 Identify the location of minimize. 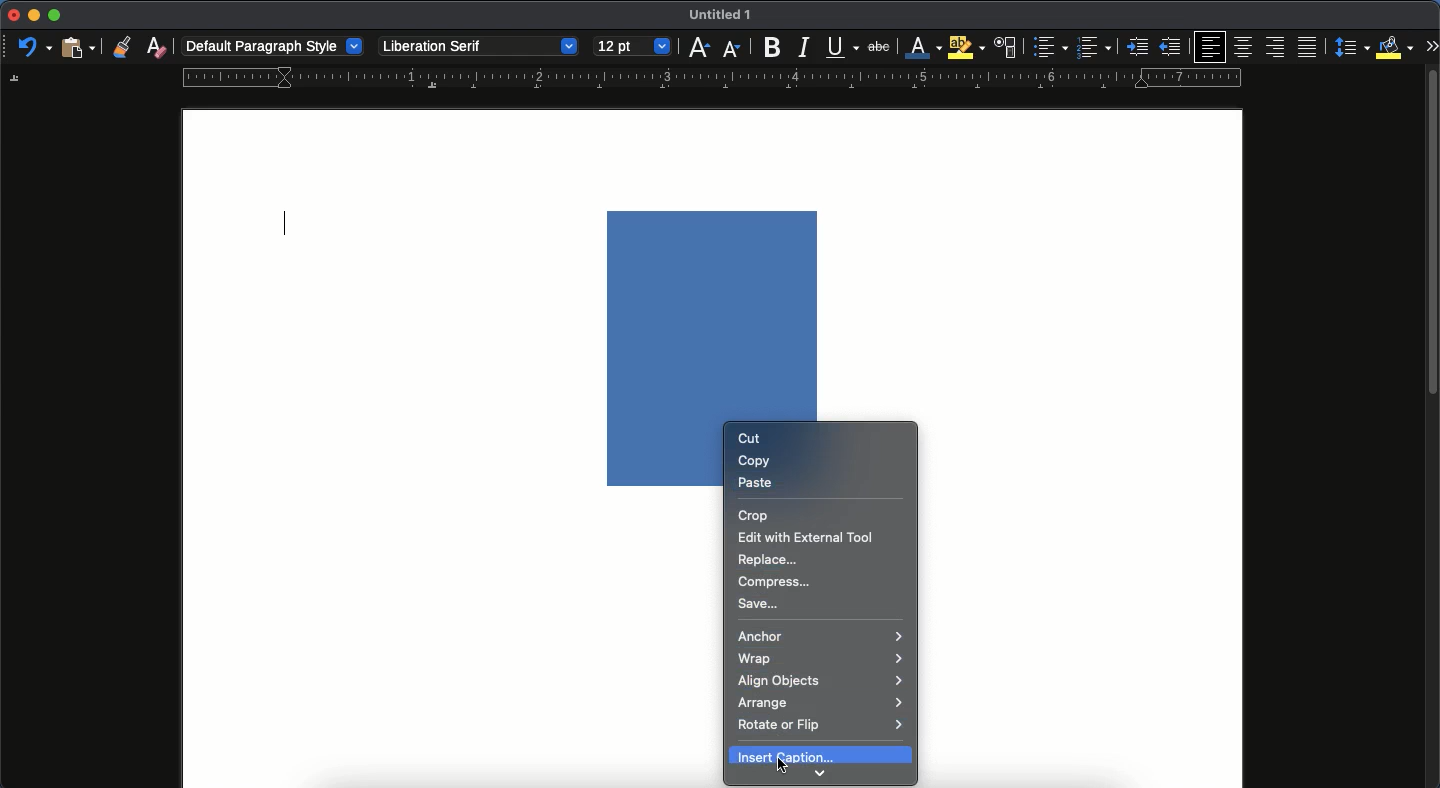
(31, 15).